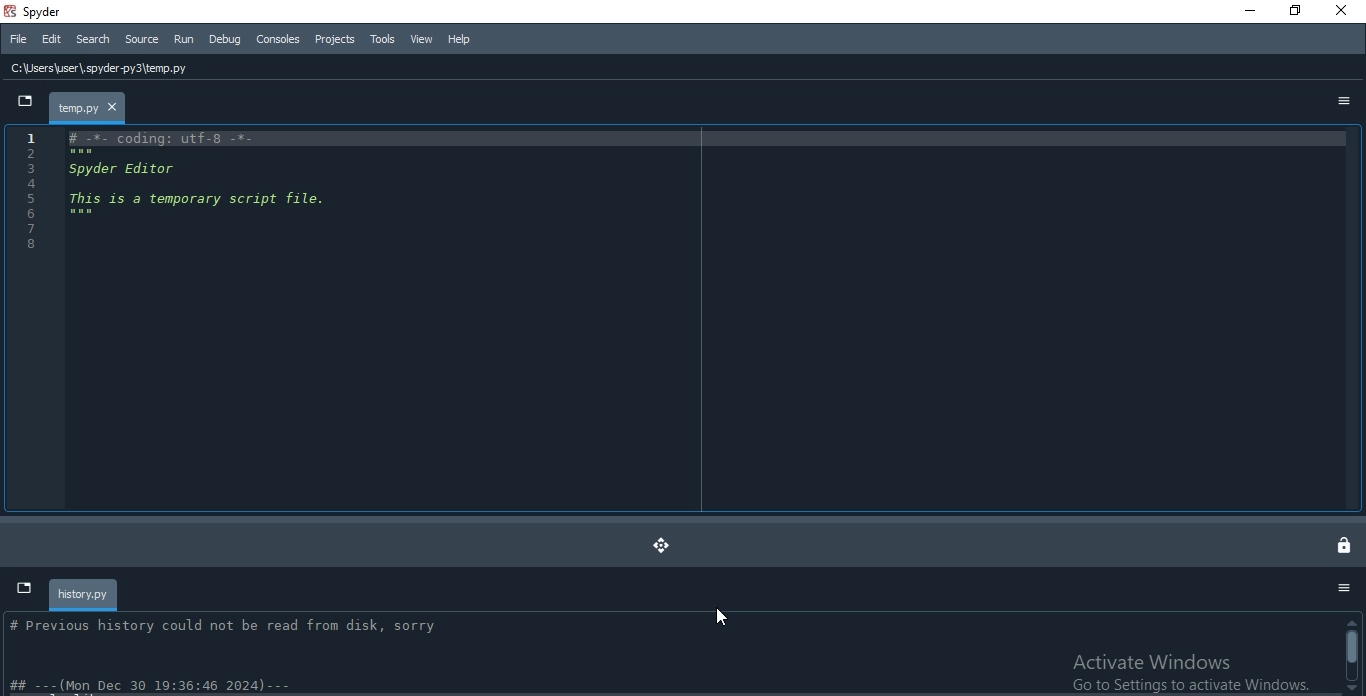 The width and height of the screenshot is (1366, 696). What do you see at coordinates (79, 593) in the screenshot?
I see `history.py` at bounding box center [79, 593].